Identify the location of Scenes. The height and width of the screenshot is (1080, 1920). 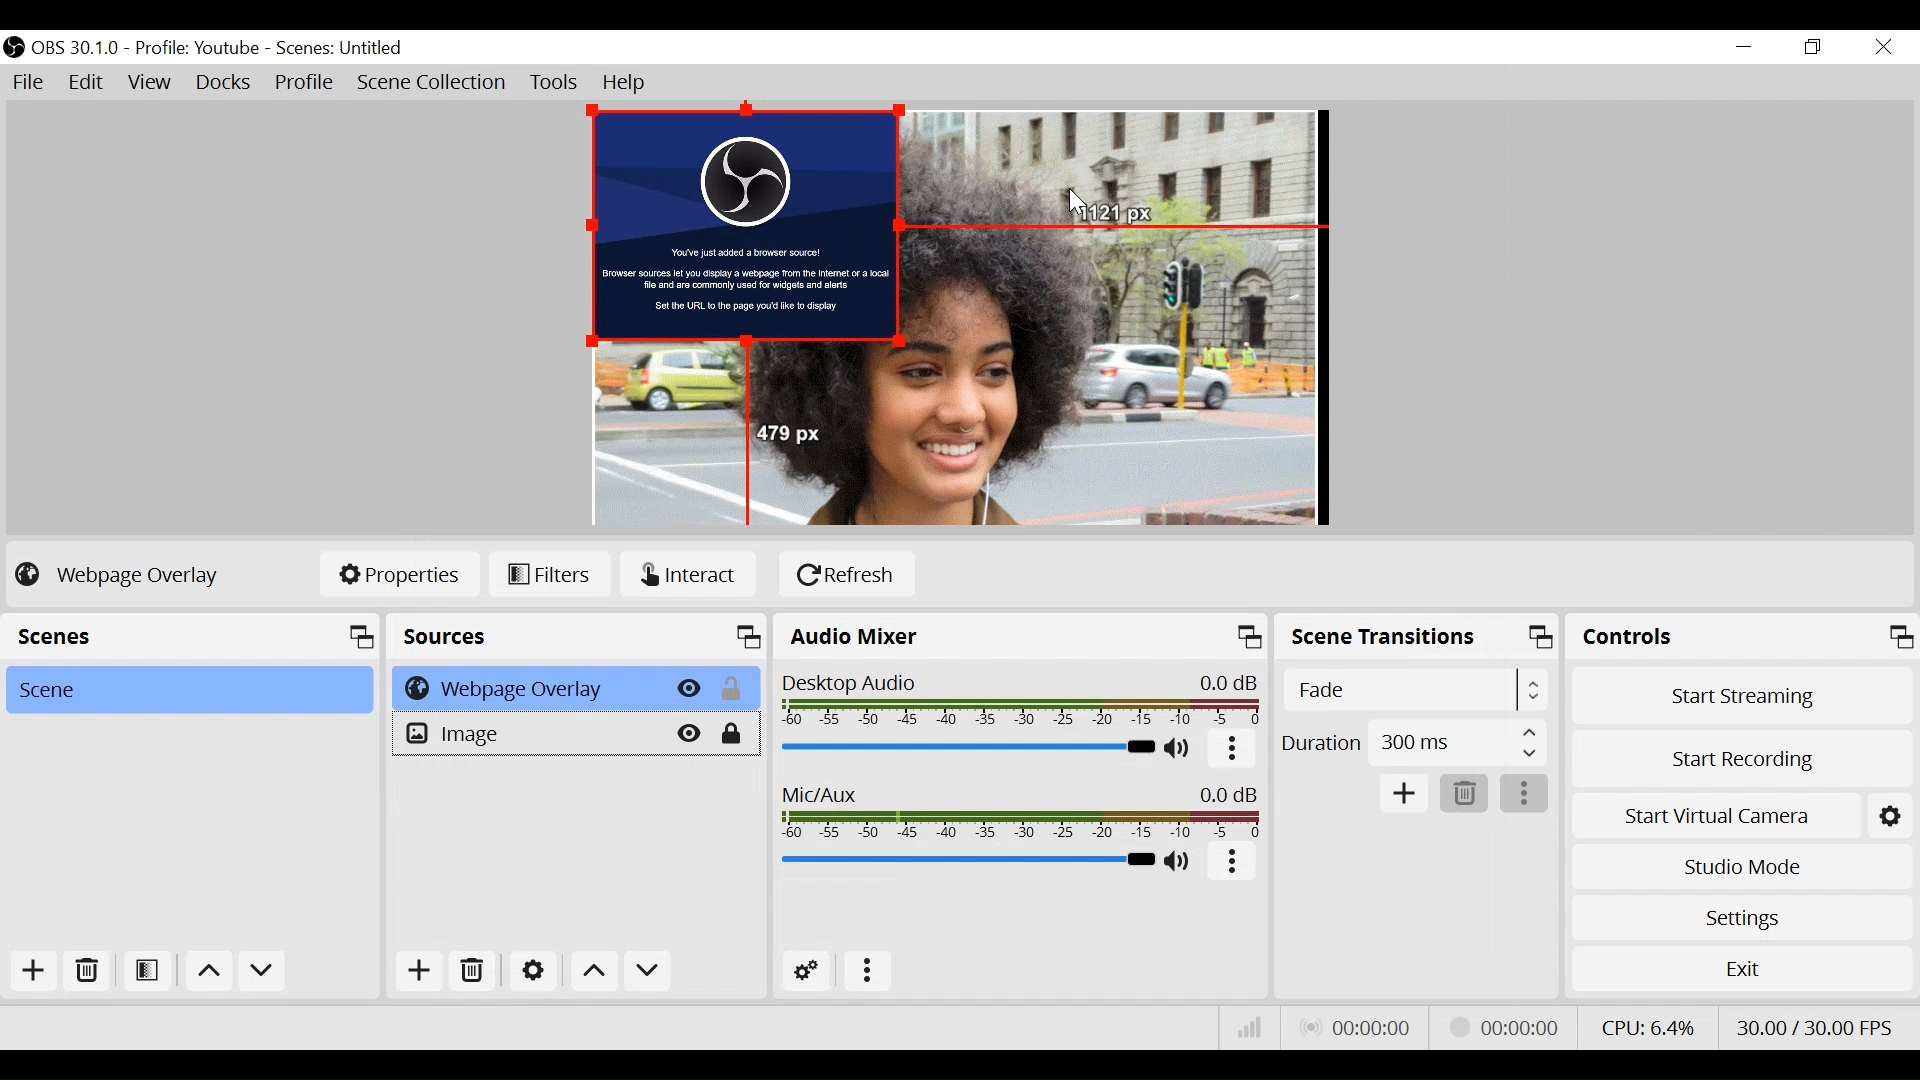
(192, 638).